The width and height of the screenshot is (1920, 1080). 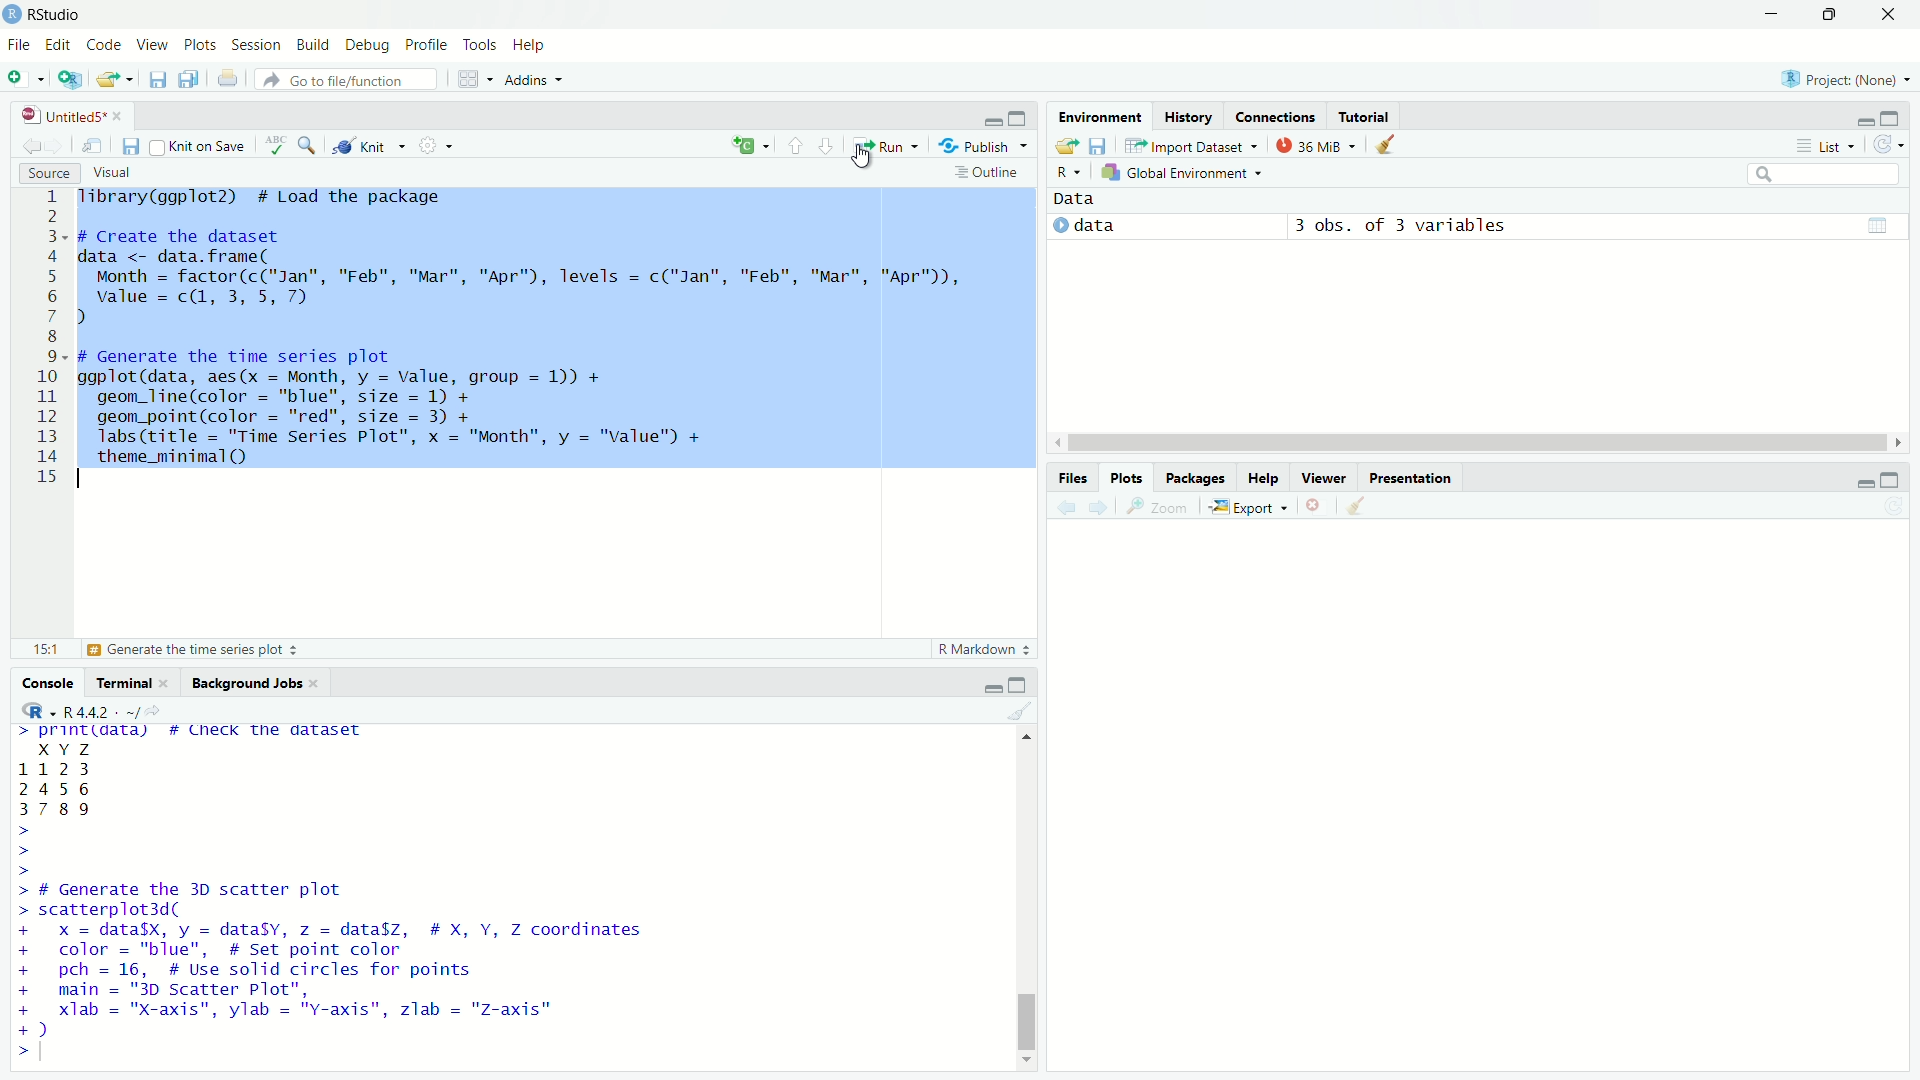 I want to click on go back to previous source location, so click(x=23, y=146).